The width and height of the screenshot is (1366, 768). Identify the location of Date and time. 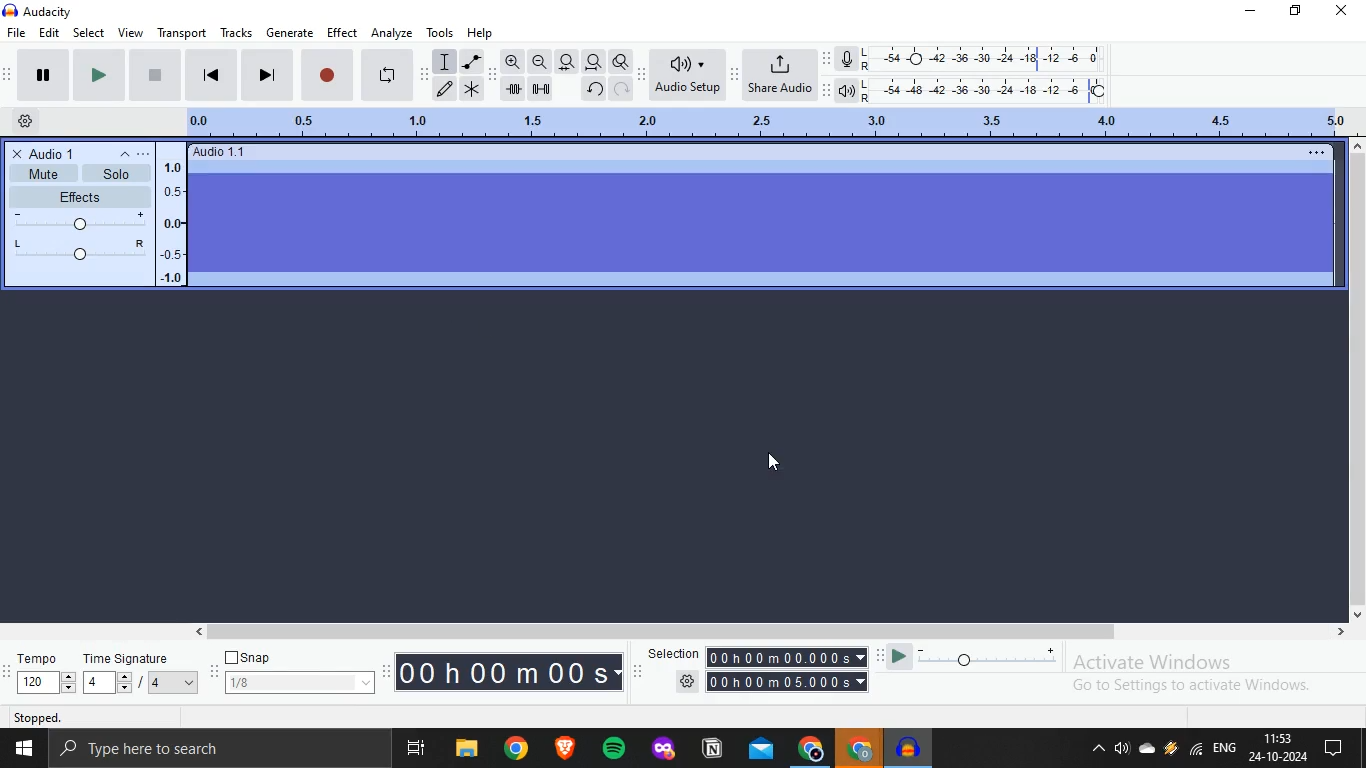
(1280, 749).